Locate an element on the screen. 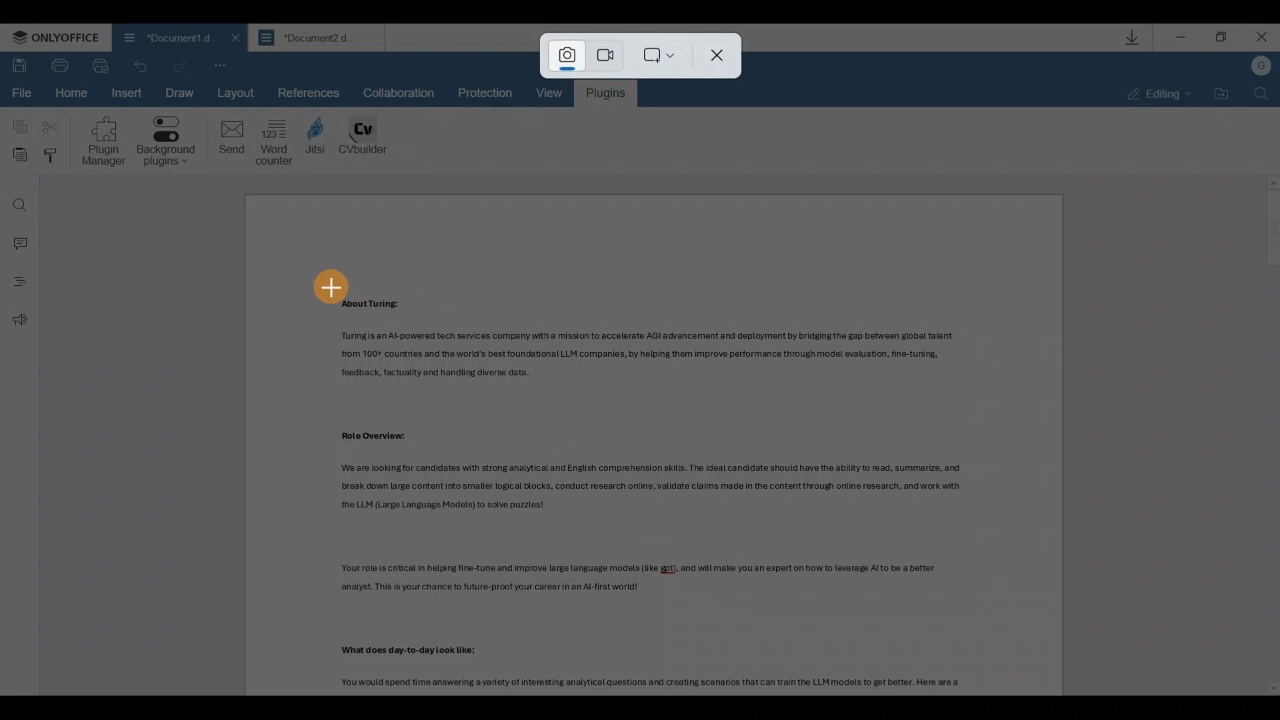 This screenshot has height=720, width=1280. References is located at coordinates (310, 92).